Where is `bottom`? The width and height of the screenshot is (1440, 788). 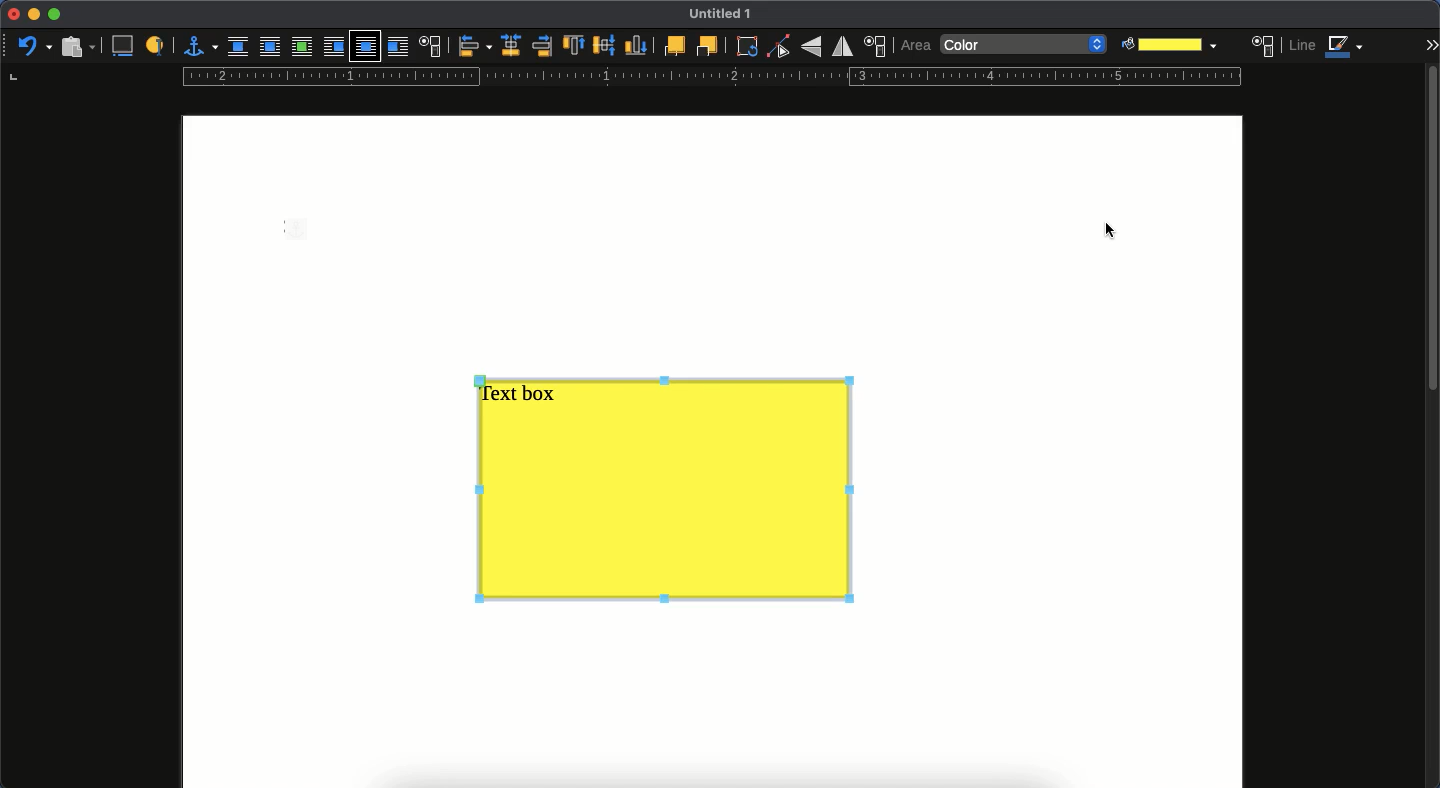 bottom is located at coordinates (637, 46).